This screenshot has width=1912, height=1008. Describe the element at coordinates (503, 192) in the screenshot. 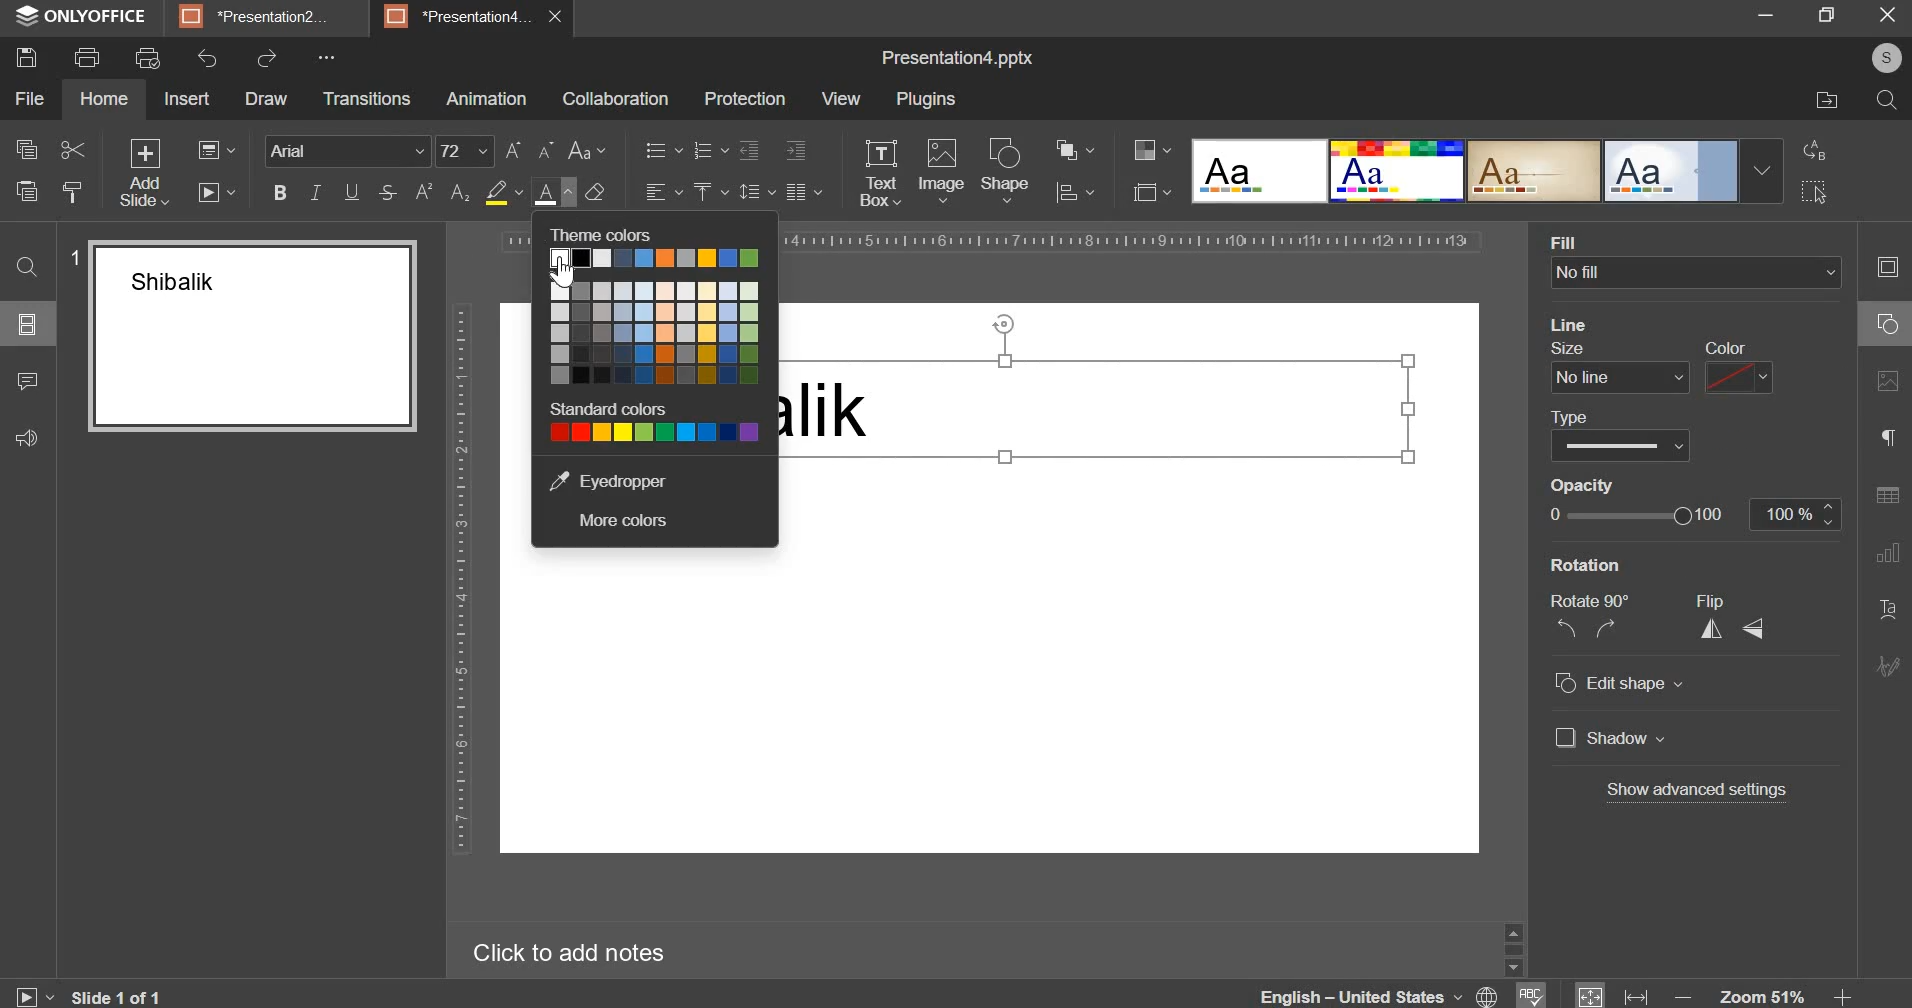

I see `fill color` at that location.